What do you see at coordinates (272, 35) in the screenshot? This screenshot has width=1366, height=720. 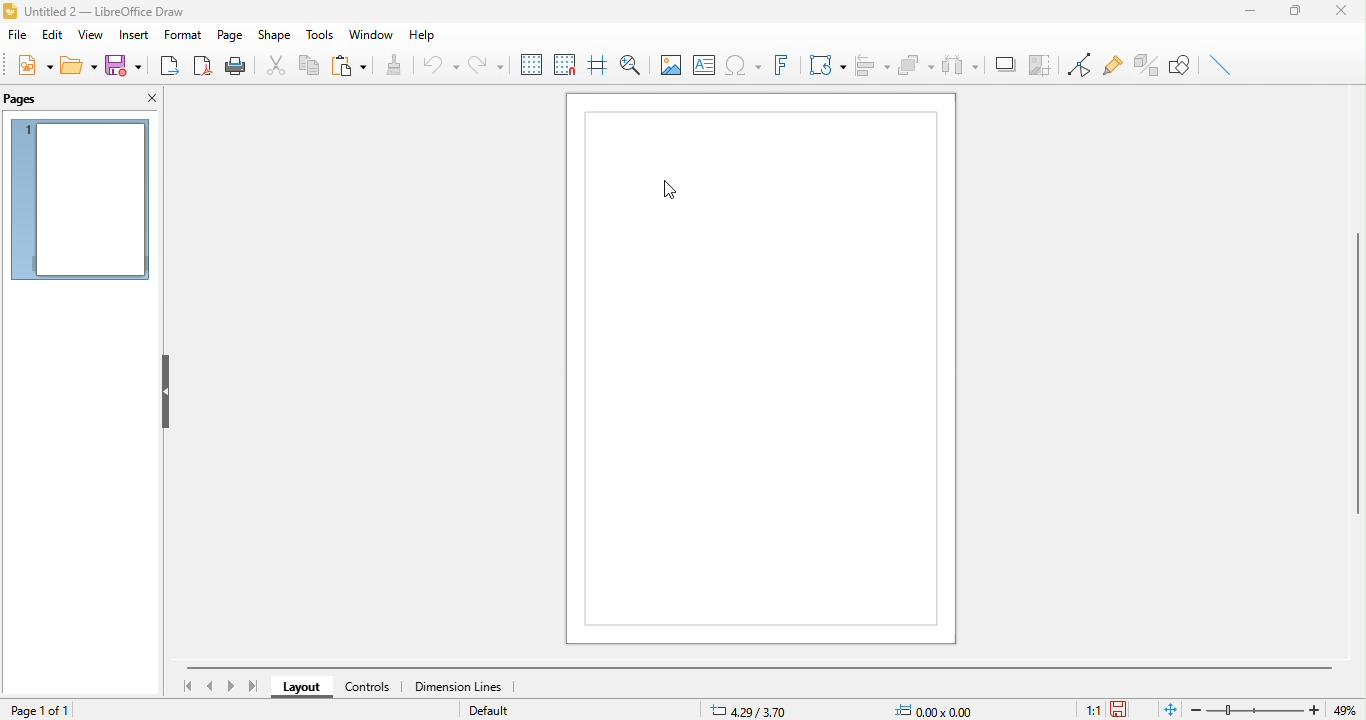 I see `shape` at bounding box center [272, 35].